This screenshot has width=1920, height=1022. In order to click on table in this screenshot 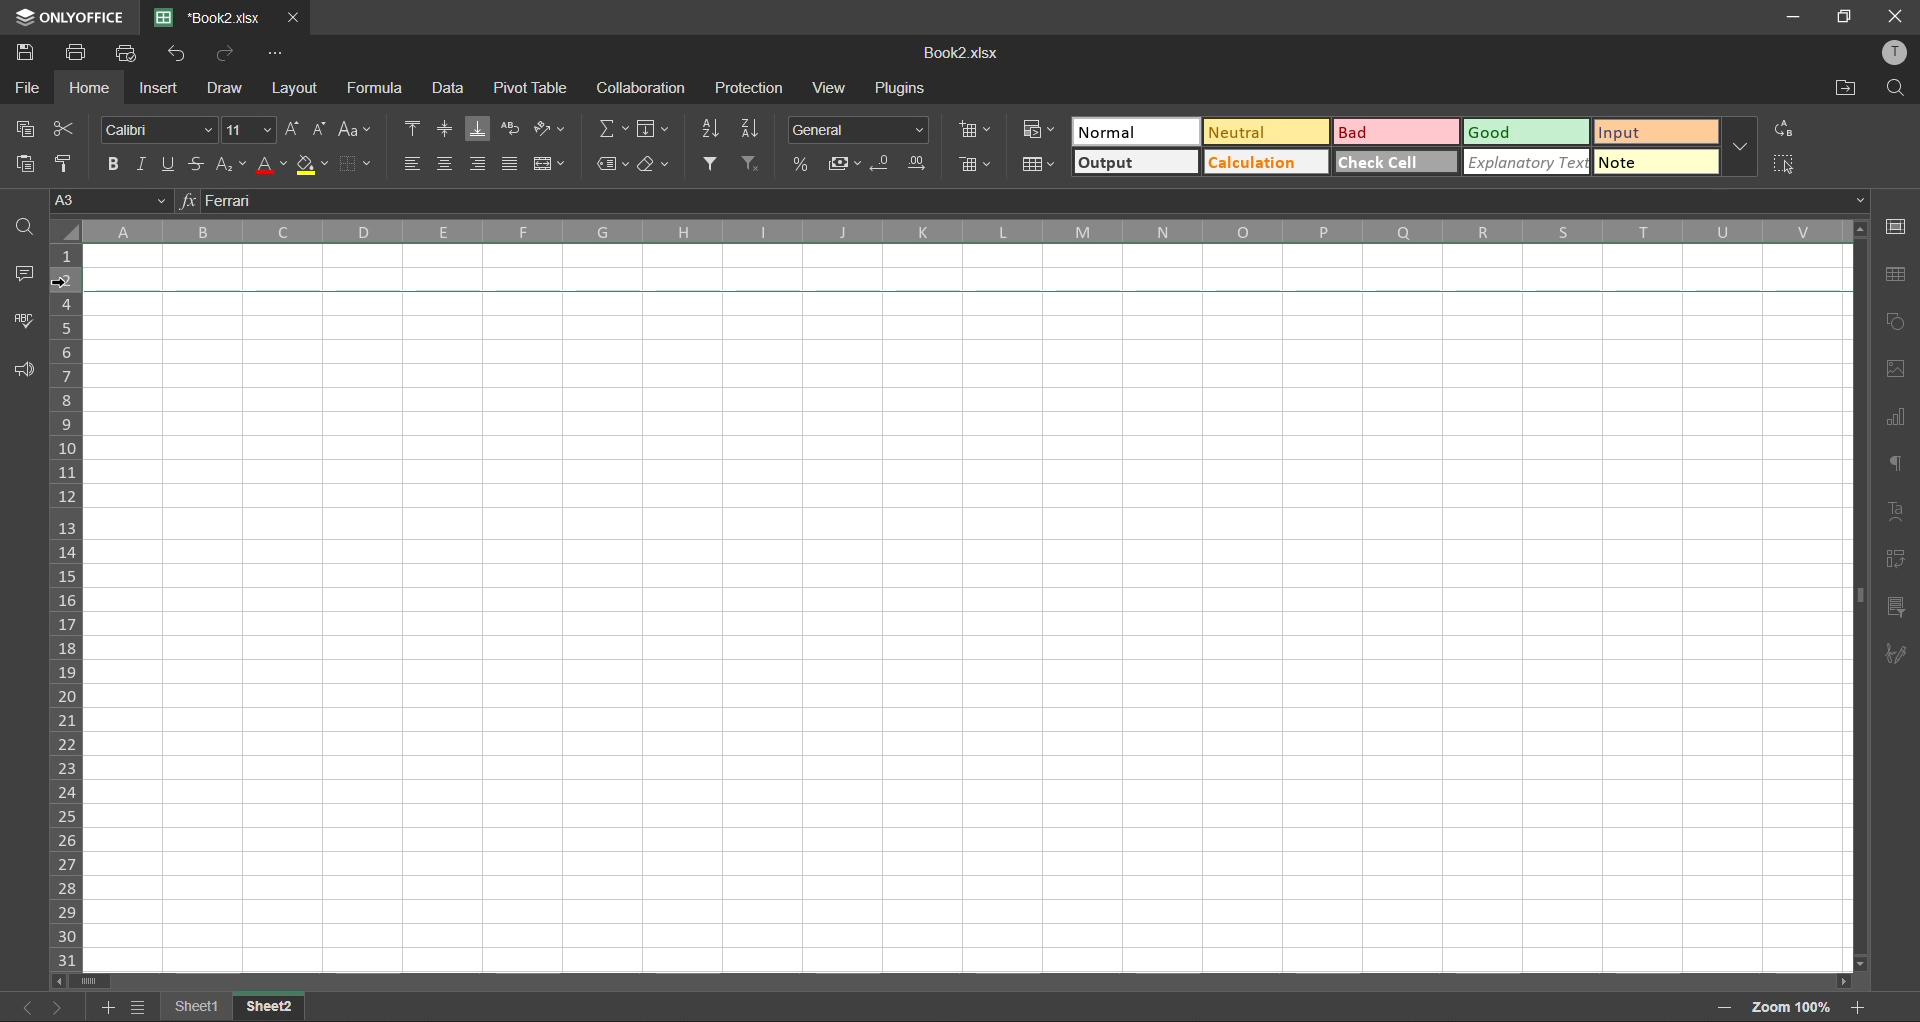, I will do `click(1898, 276)`.